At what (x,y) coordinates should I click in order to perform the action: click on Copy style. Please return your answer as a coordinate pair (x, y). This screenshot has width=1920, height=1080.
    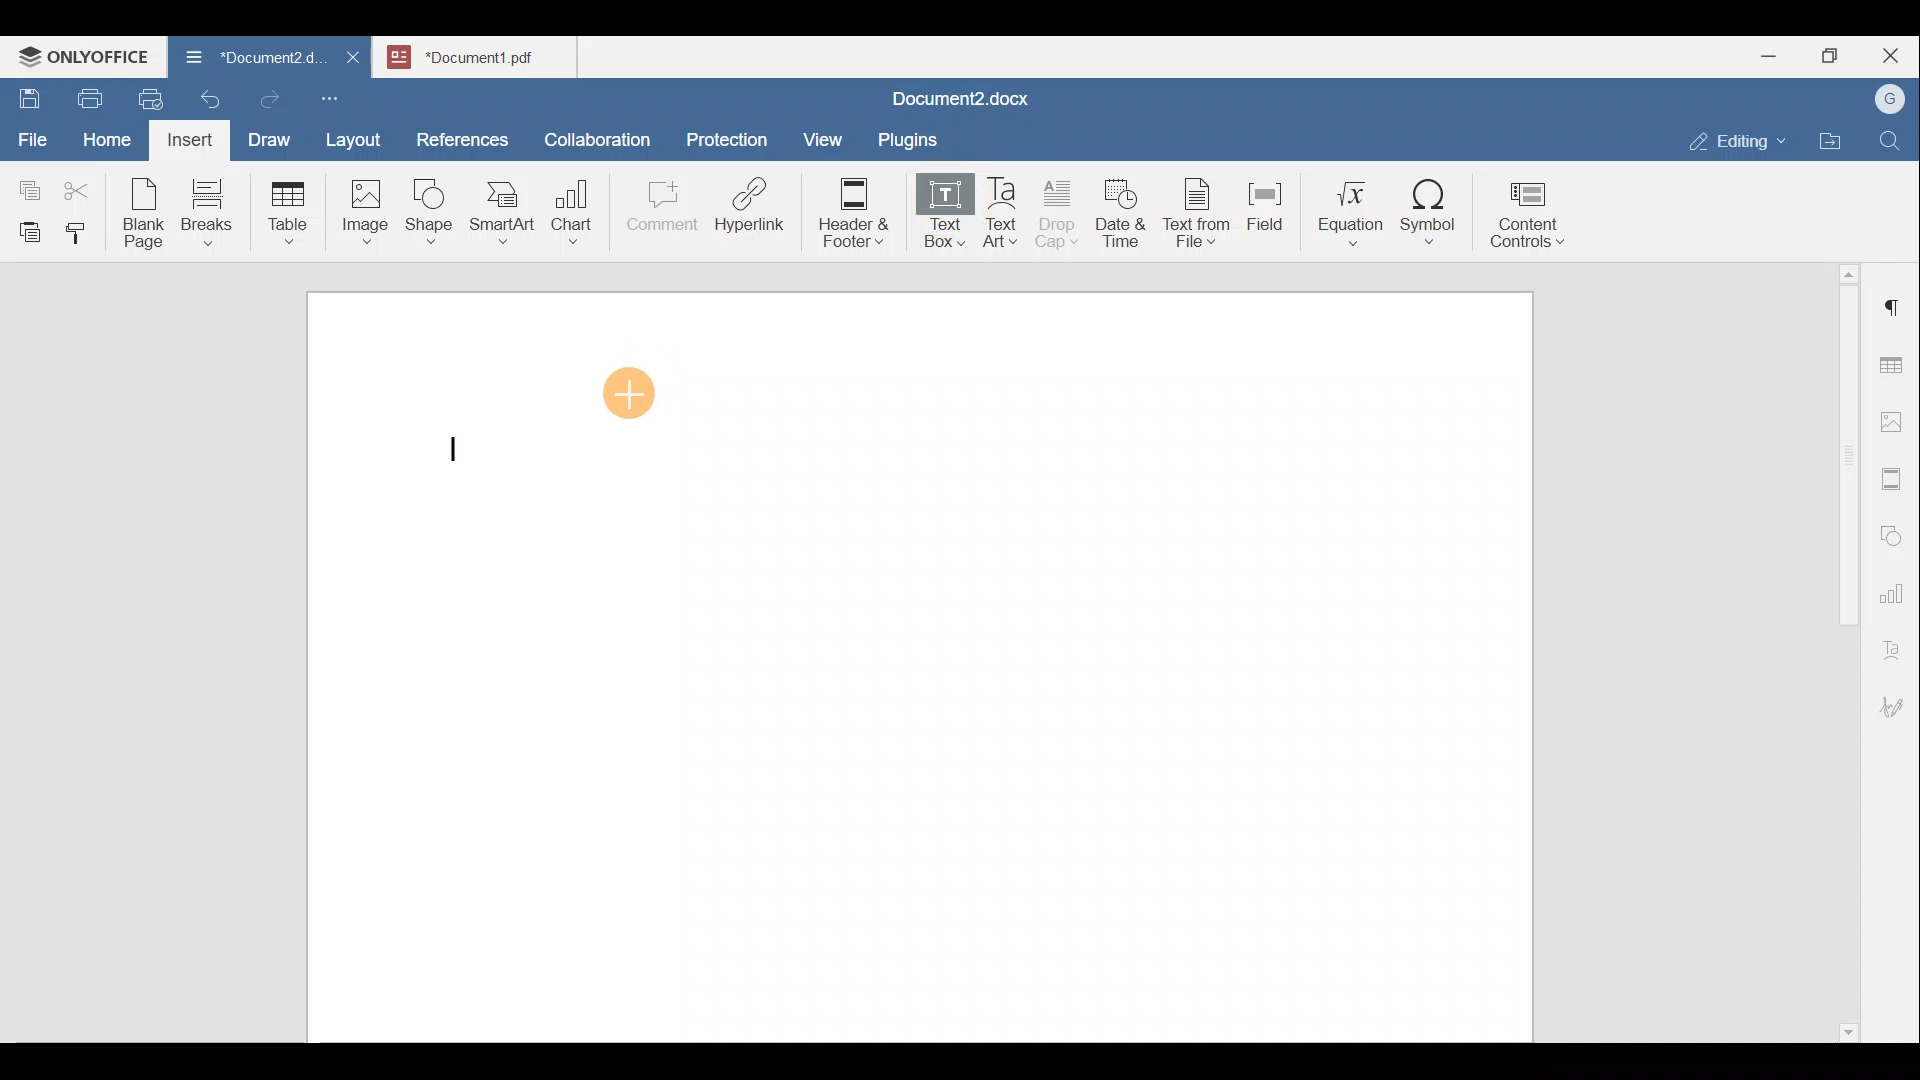
    Looking at the image, I should click on (83, 228).